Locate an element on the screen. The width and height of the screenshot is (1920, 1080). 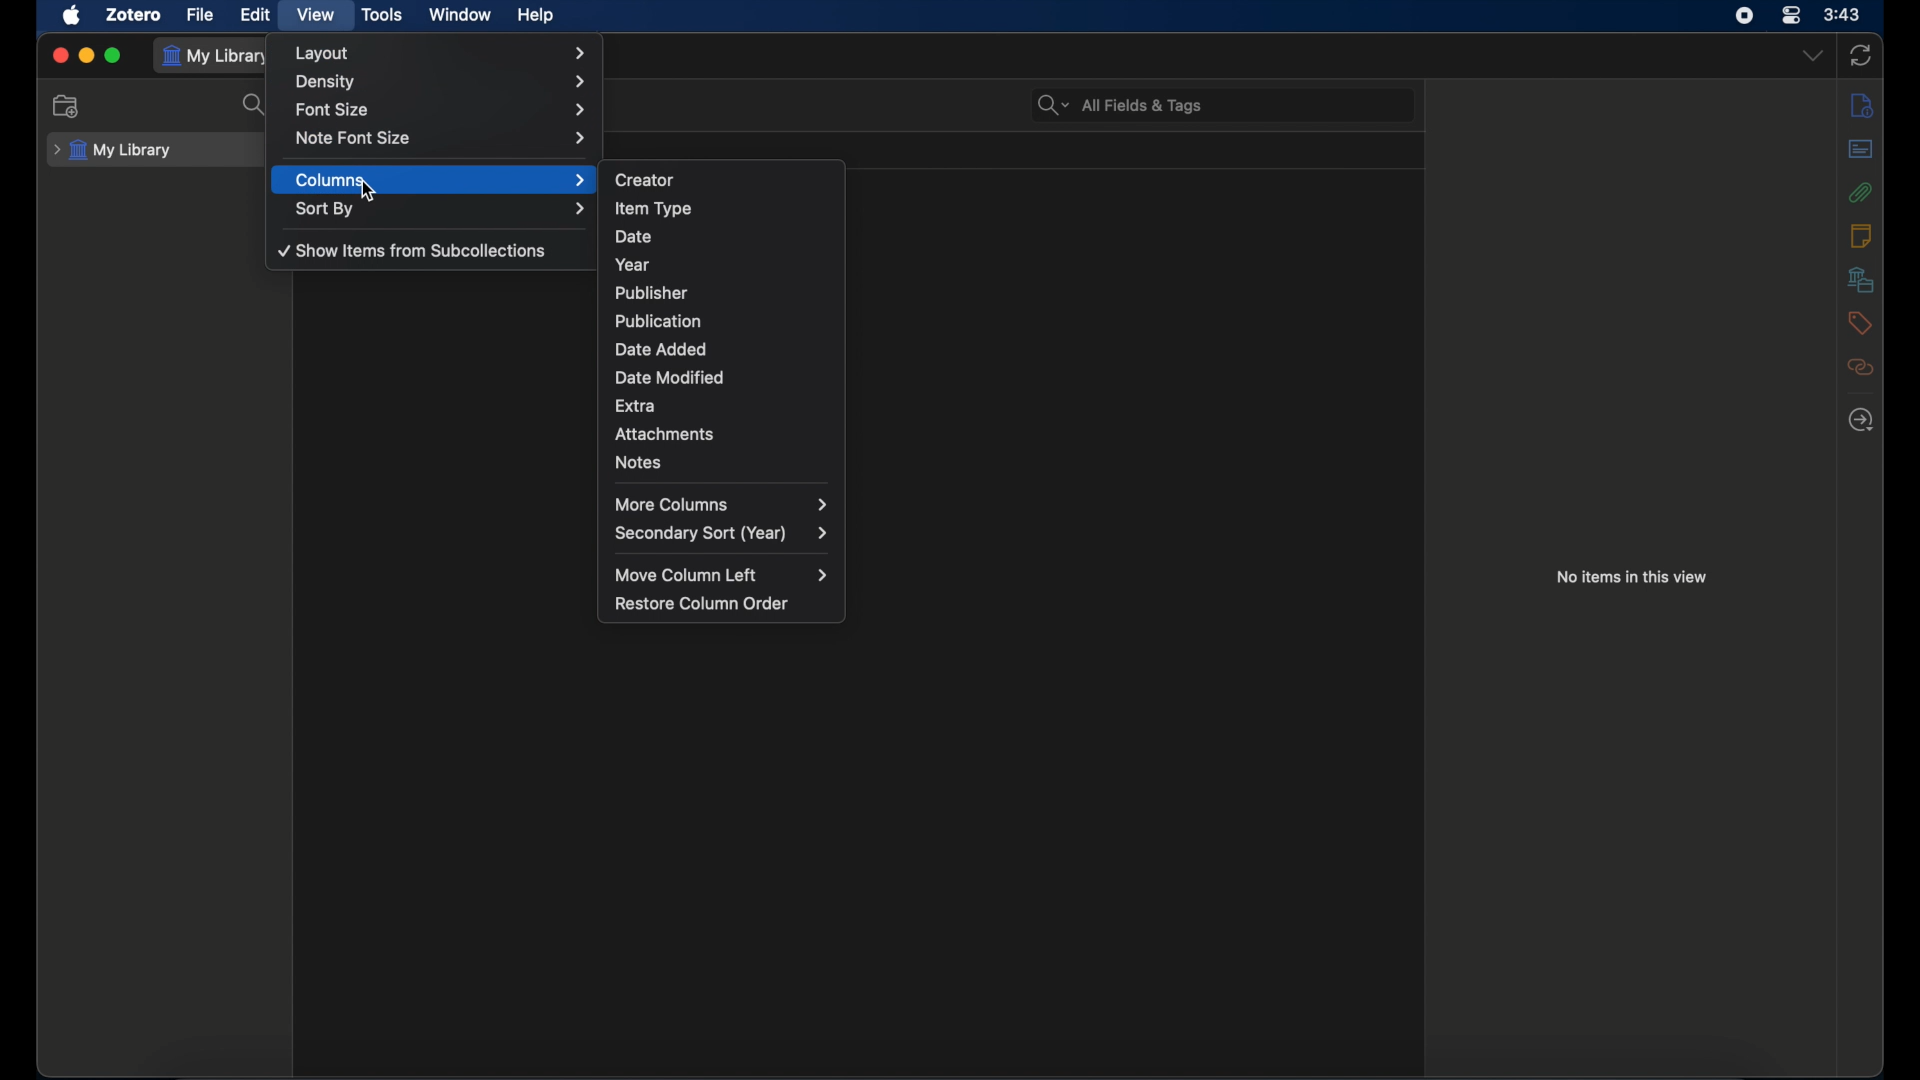
move column left is located at coordinates (721, 573).